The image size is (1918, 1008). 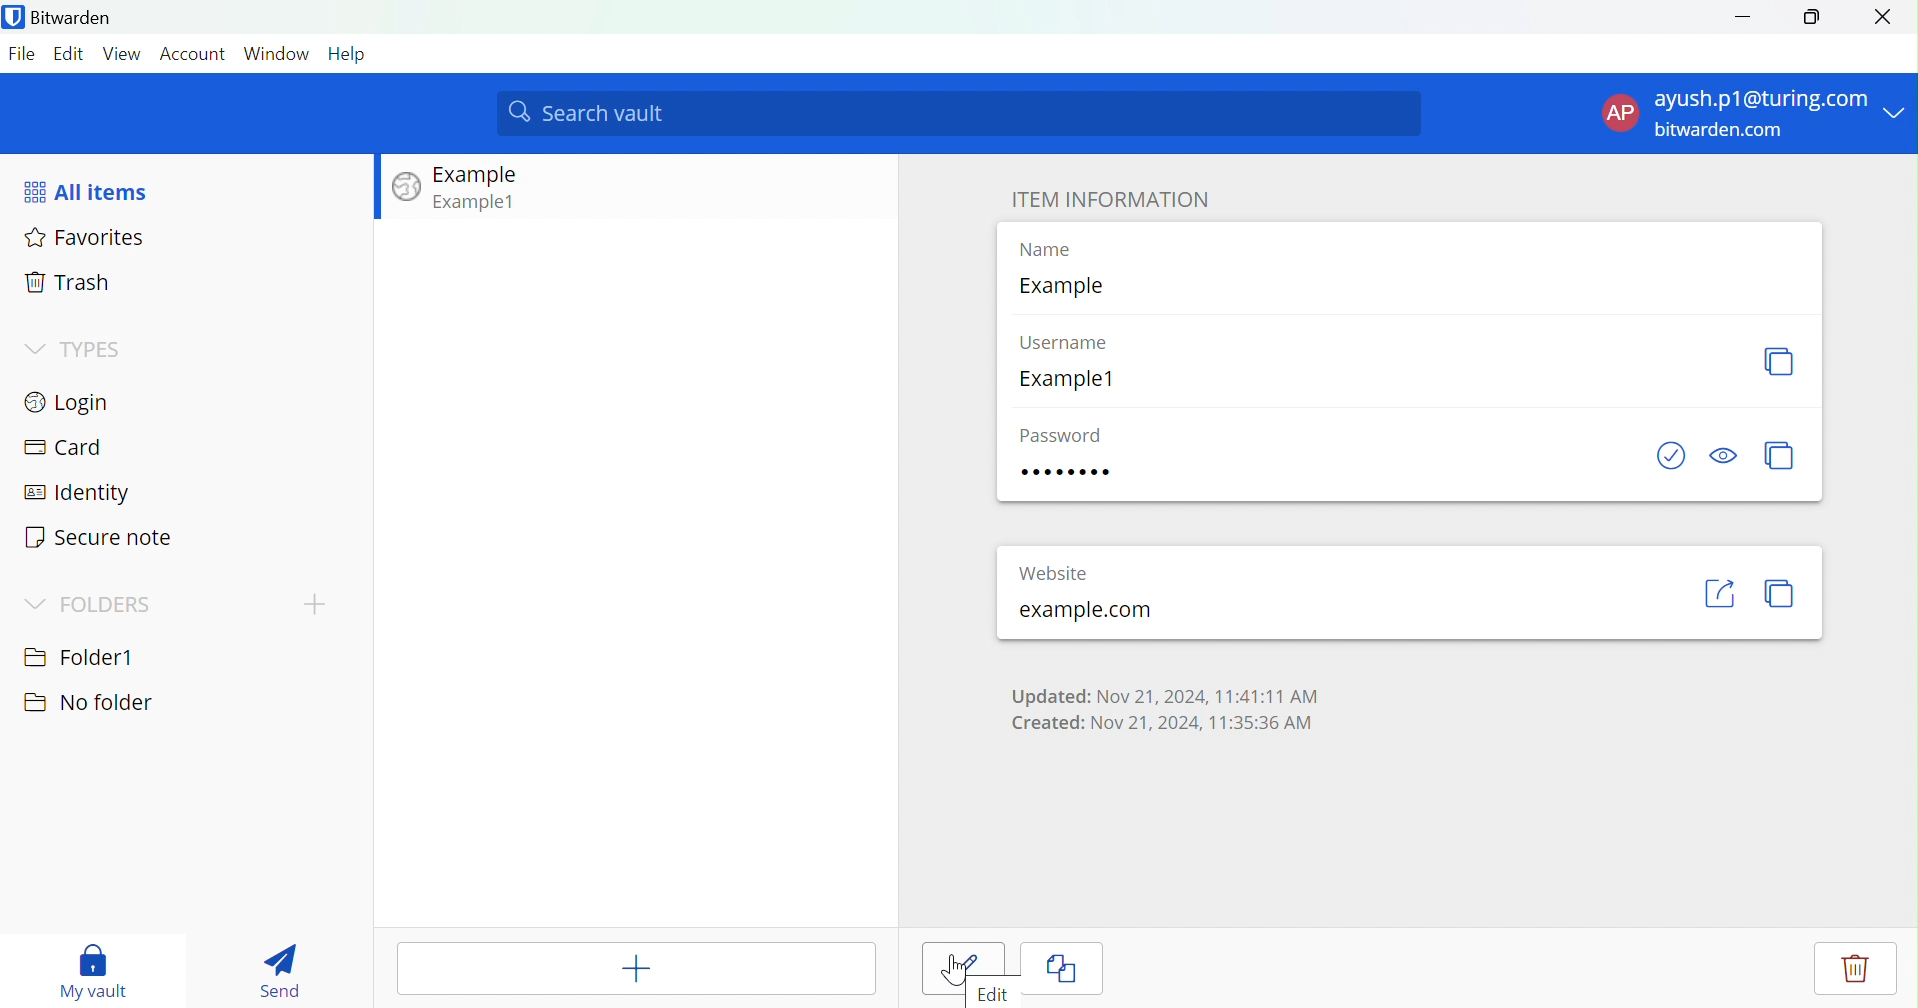 What do you see at coordinates (541, 228) in the screenshot?
I see `View item` at bounding box center [541, 228].